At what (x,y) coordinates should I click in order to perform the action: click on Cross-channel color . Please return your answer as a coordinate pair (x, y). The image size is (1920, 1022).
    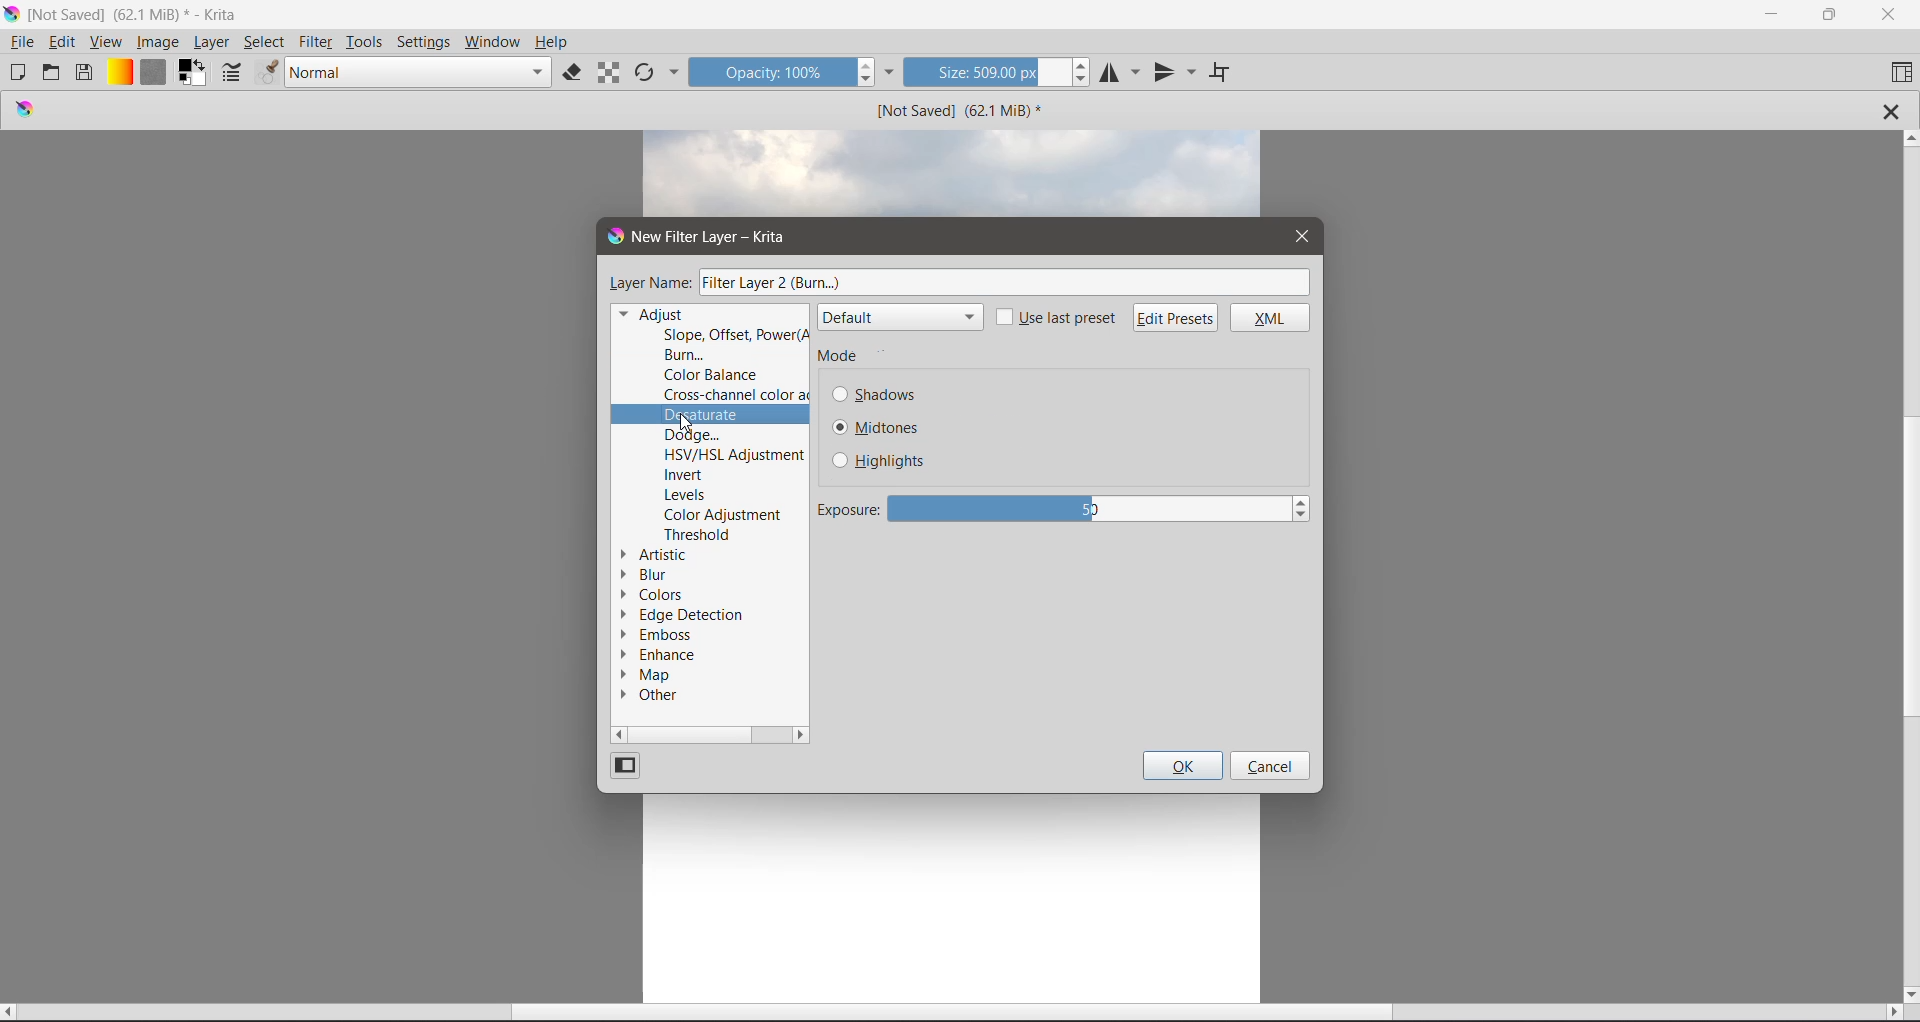
    Looking at the image, I should click on (734, 396).